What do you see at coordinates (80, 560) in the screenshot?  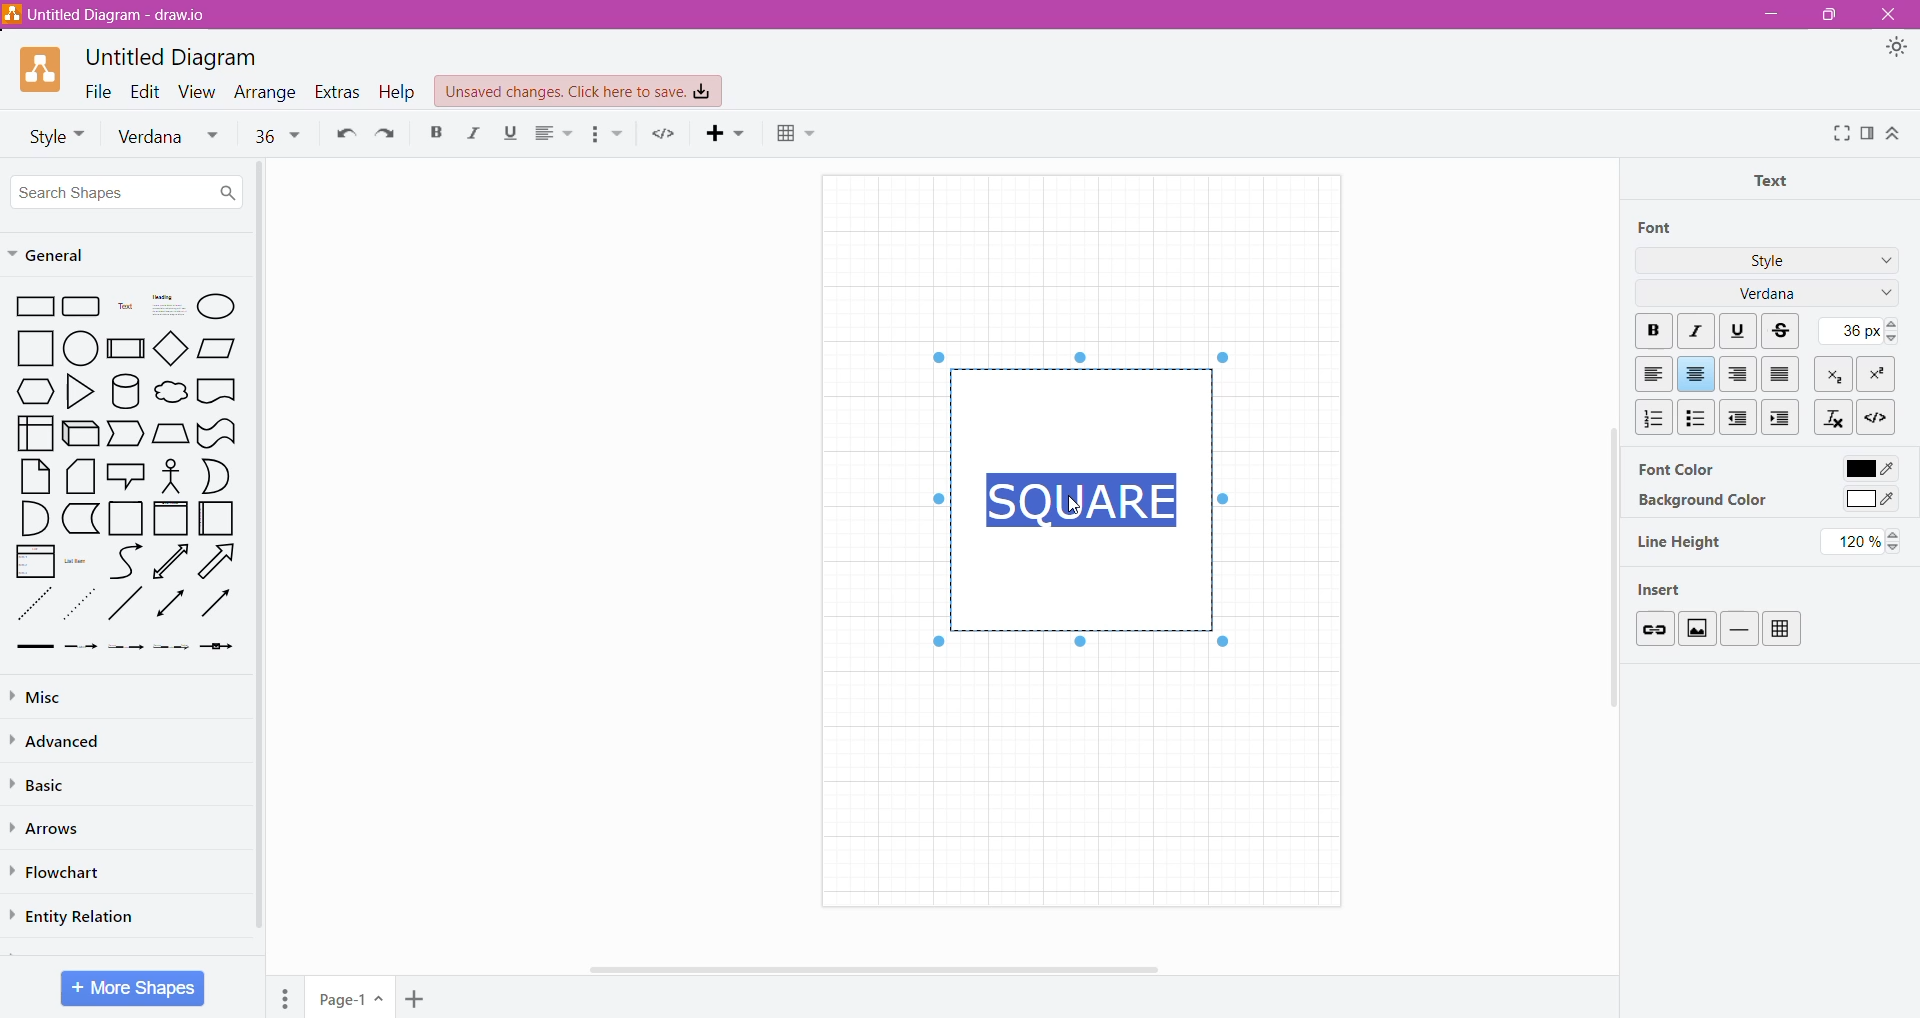 I see `List Item` at bounding box center [80, 560].